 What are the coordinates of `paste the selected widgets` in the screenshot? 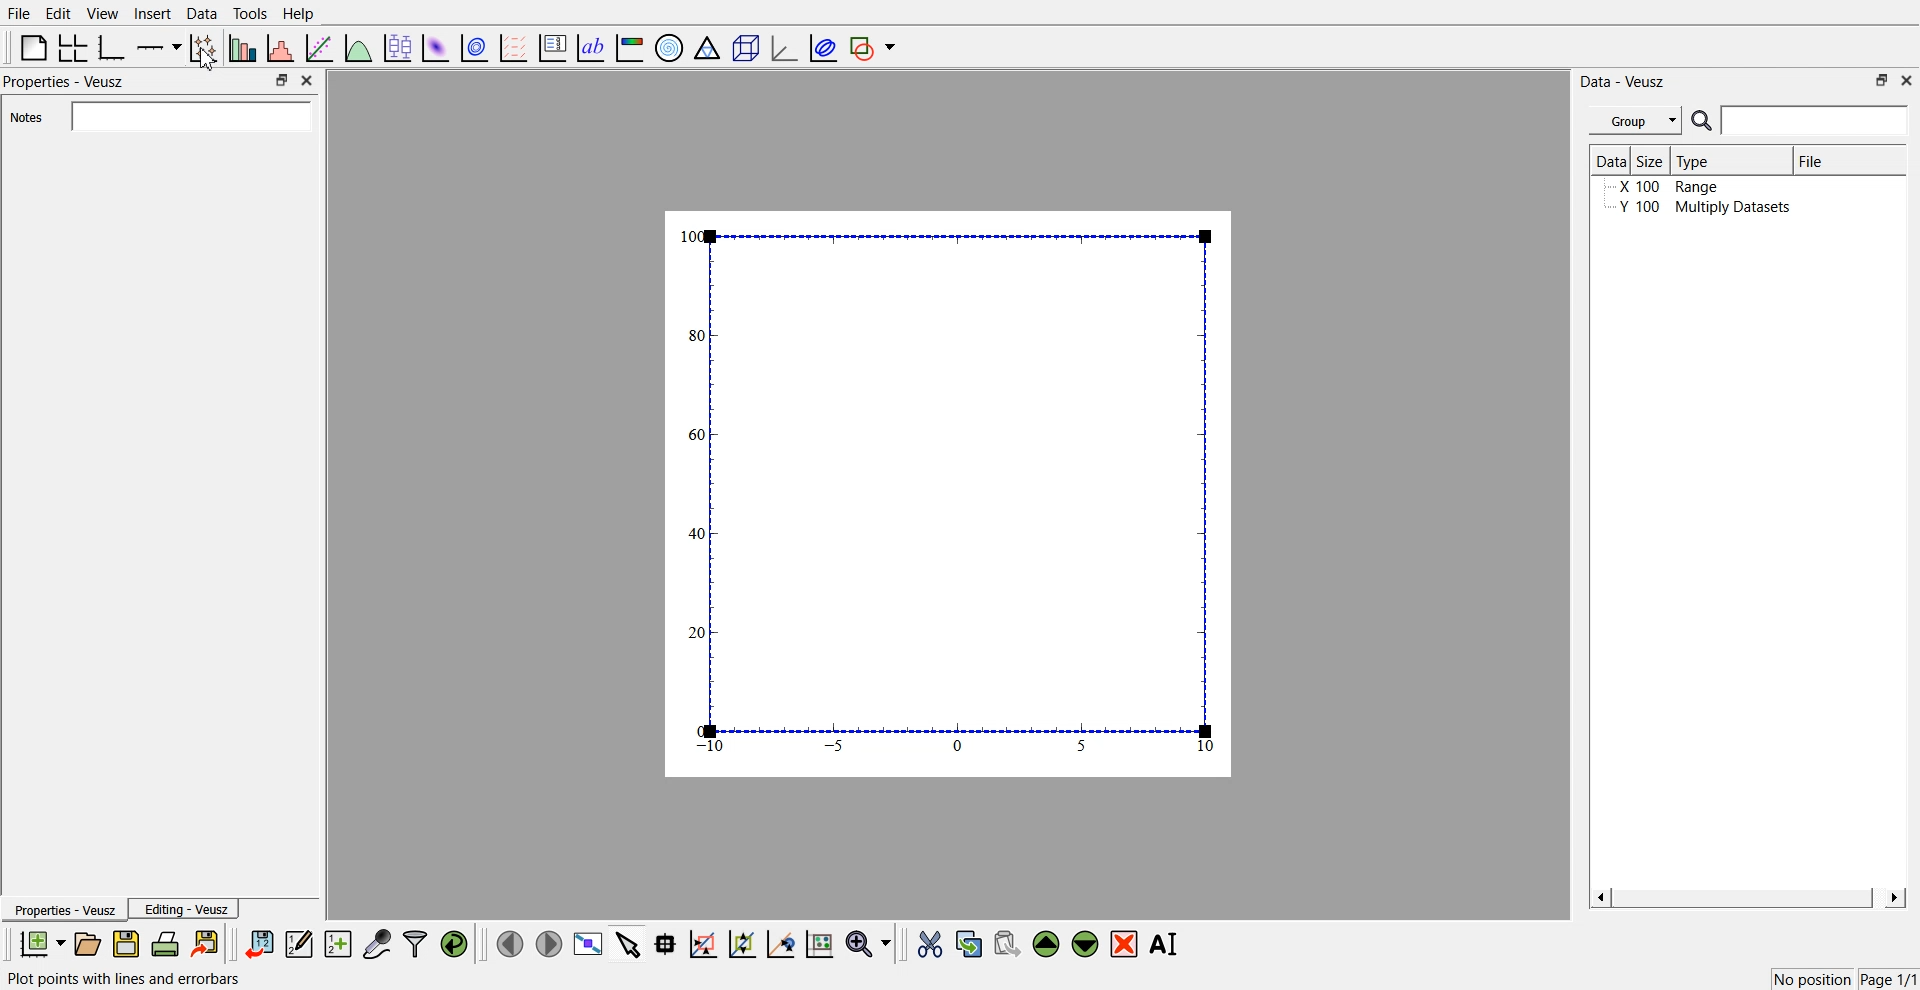 It's located at (1005, 943).